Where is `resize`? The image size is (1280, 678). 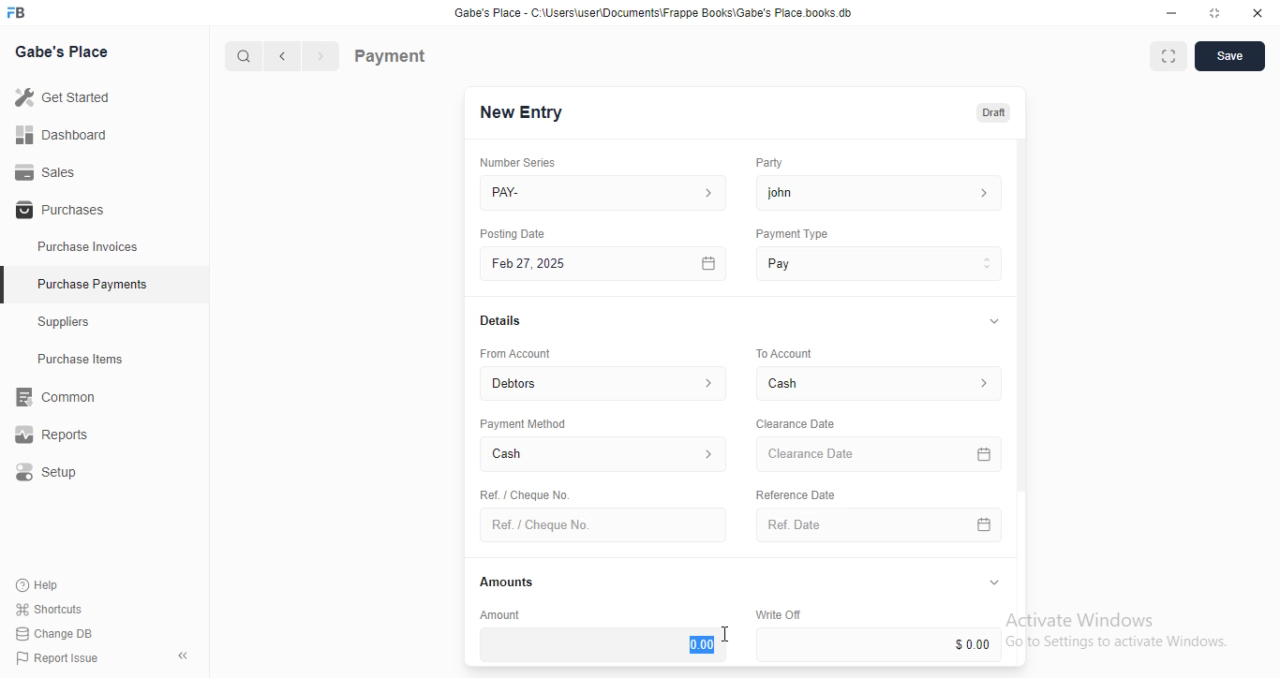
resize is located at coordinates (1213, 13).